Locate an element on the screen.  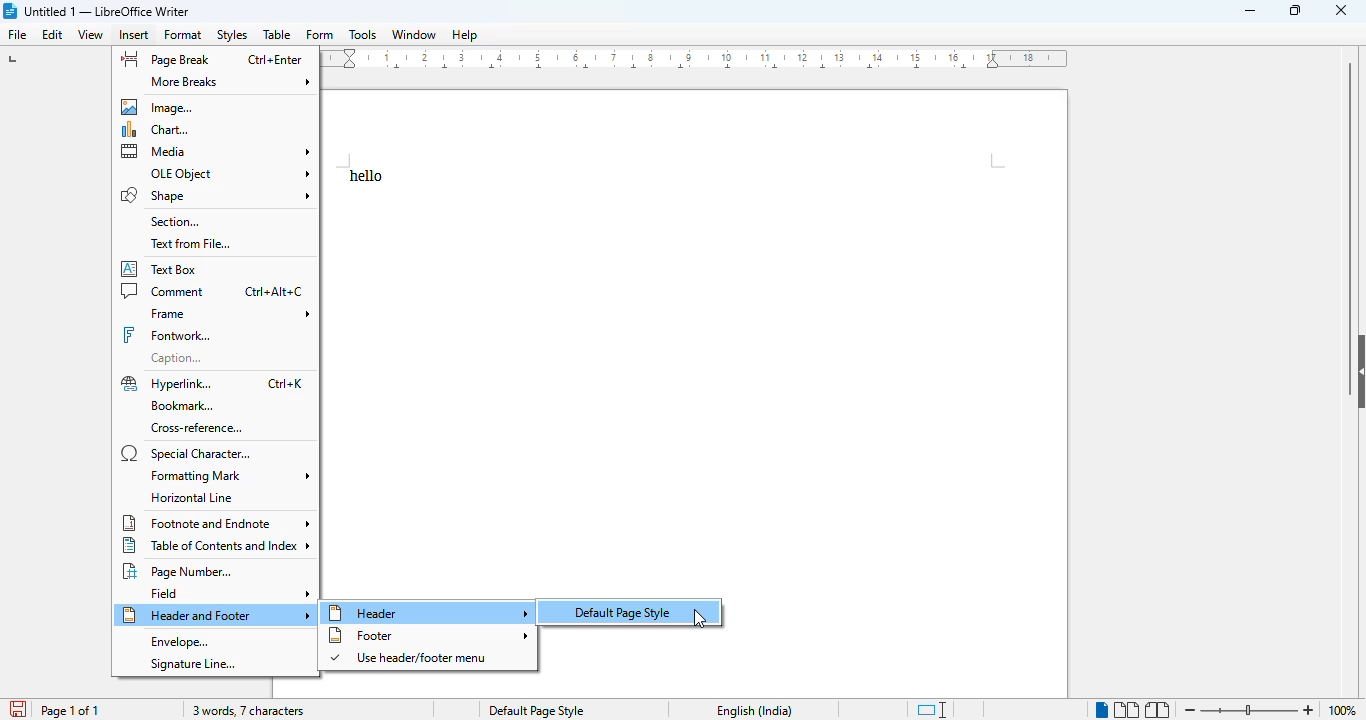
maximize is located at coordinates (1297, 11).